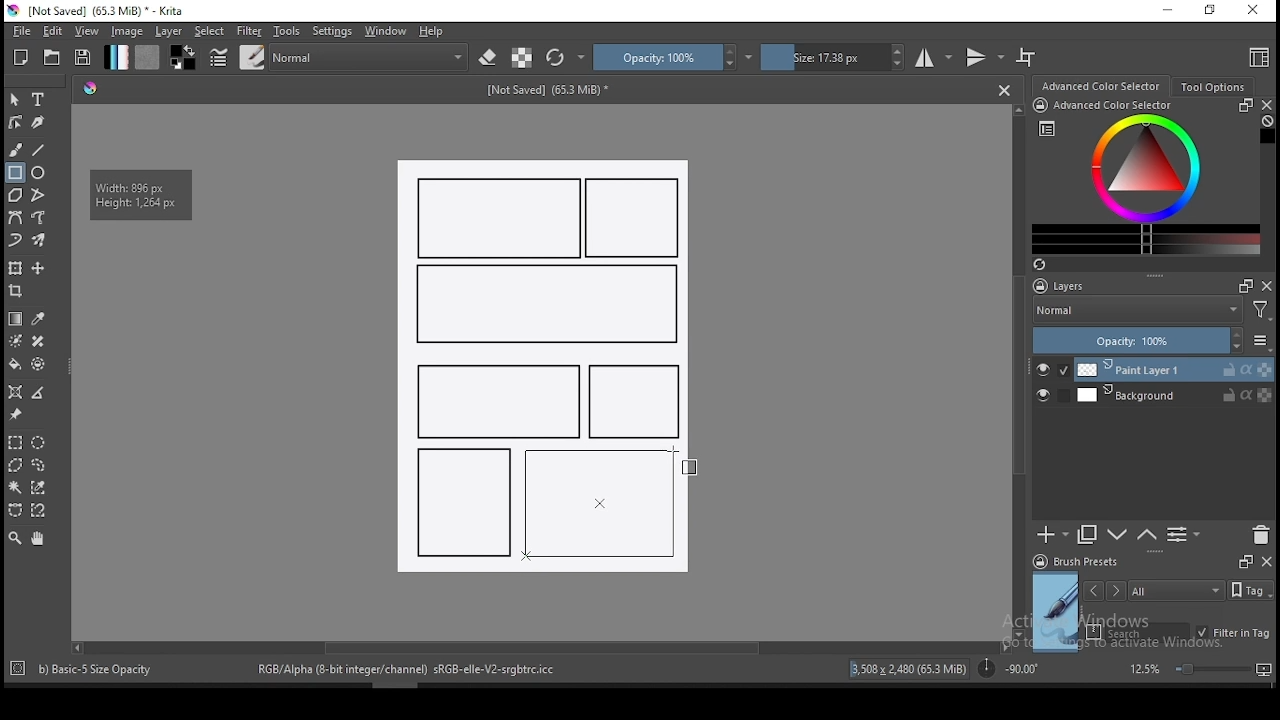 This screenshot has height=720, width=1280. What do you see at coordinates (500, 218) in the screenshot?
I see `new rectangle` at bounding box center [500, 218].